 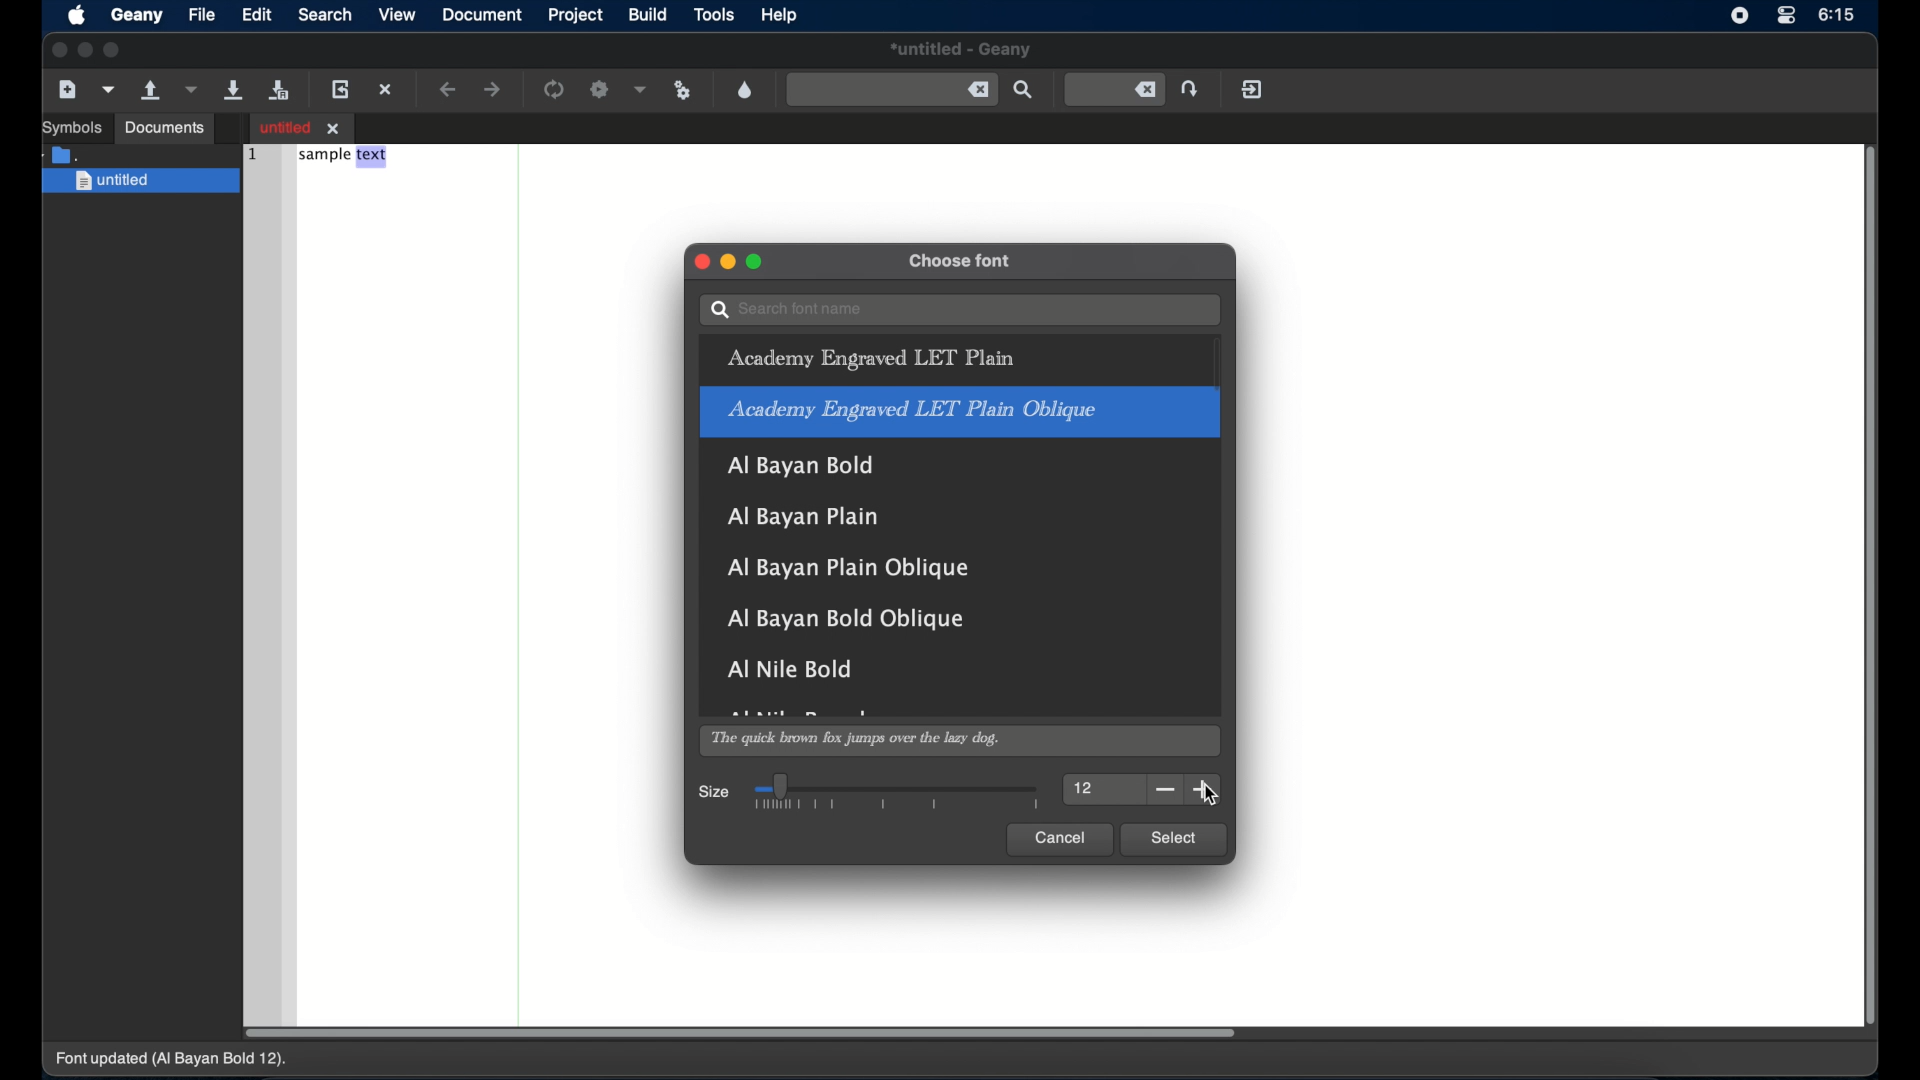 I want to click on project, so click(x=574, y=15).